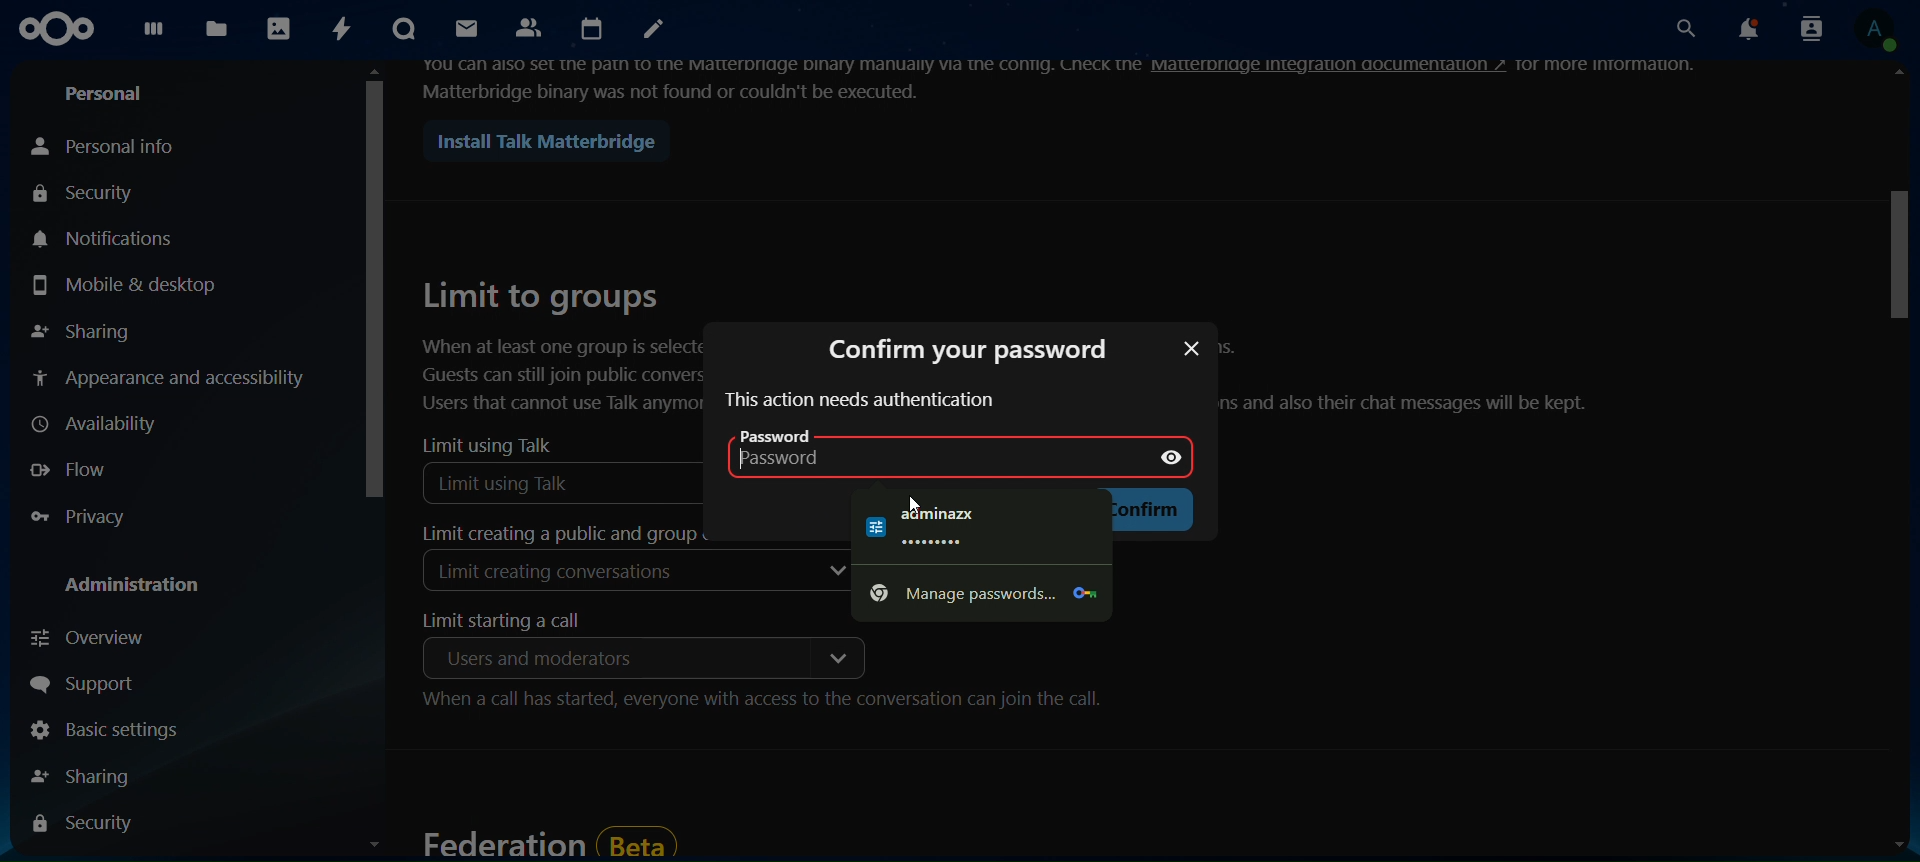 The width and height of the screenshot is (1920, 862). I want to click on text, so click(1617, 65).